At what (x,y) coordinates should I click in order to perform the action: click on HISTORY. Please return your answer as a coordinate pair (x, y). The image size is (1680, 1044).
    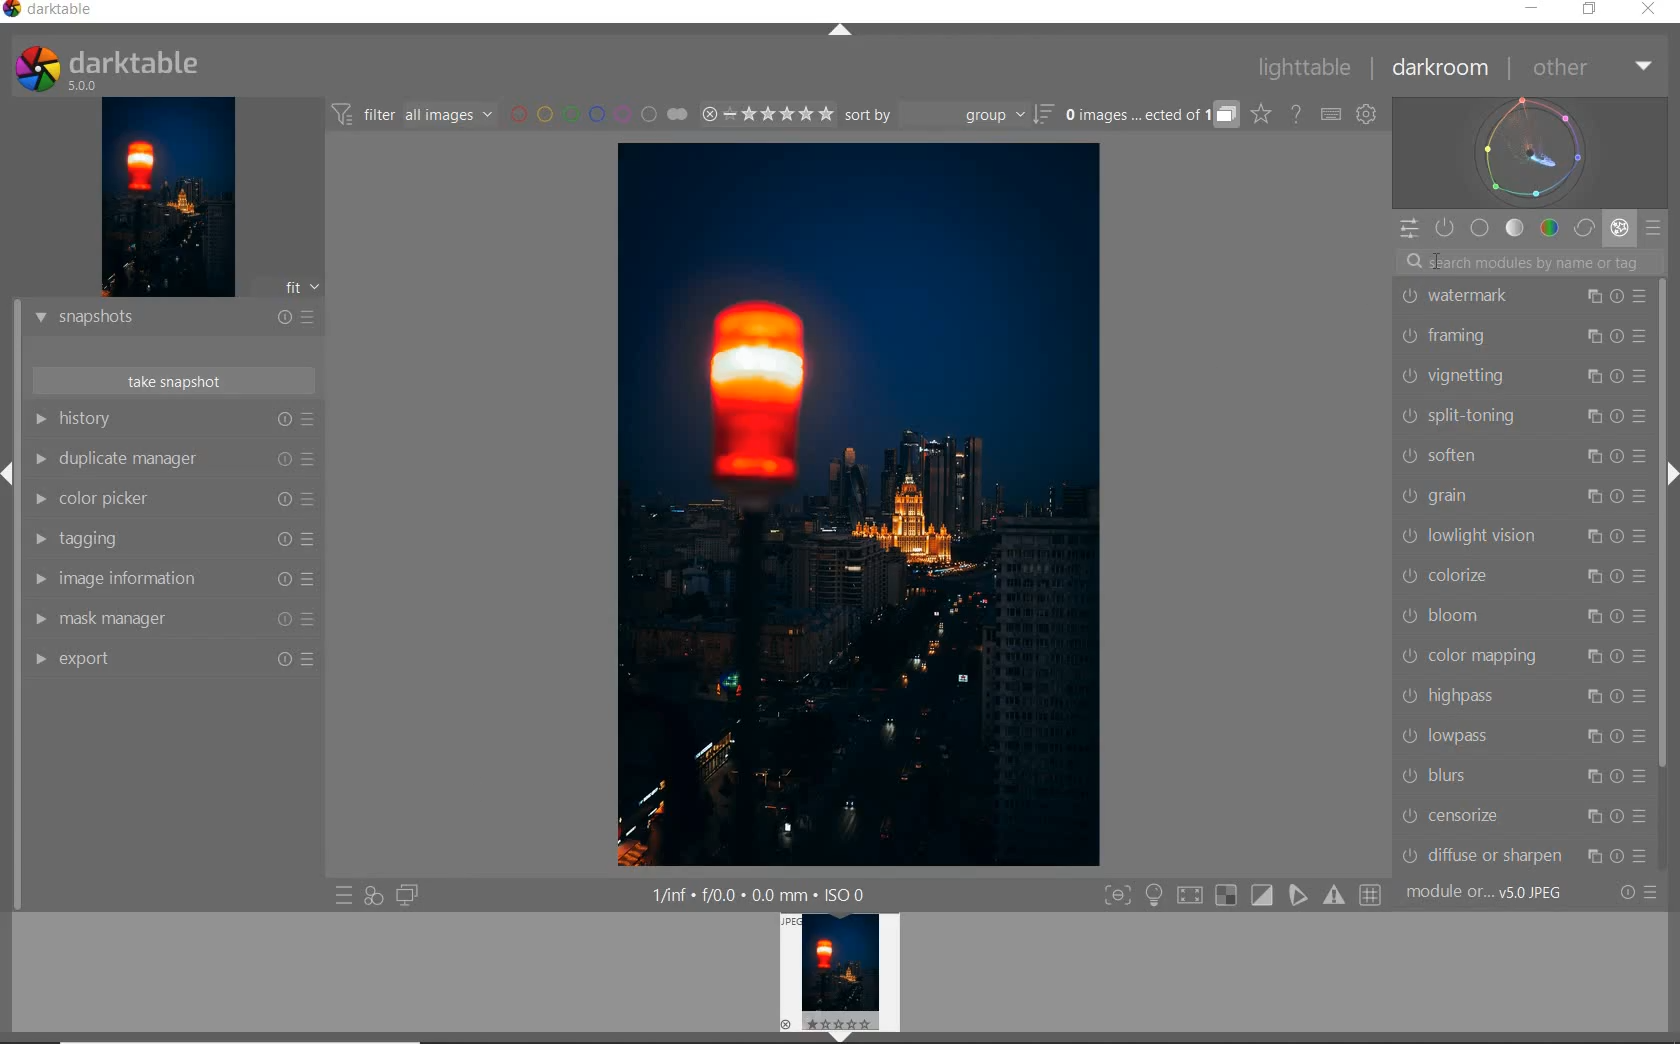
    Looking at the image, I should click on (133, 420).